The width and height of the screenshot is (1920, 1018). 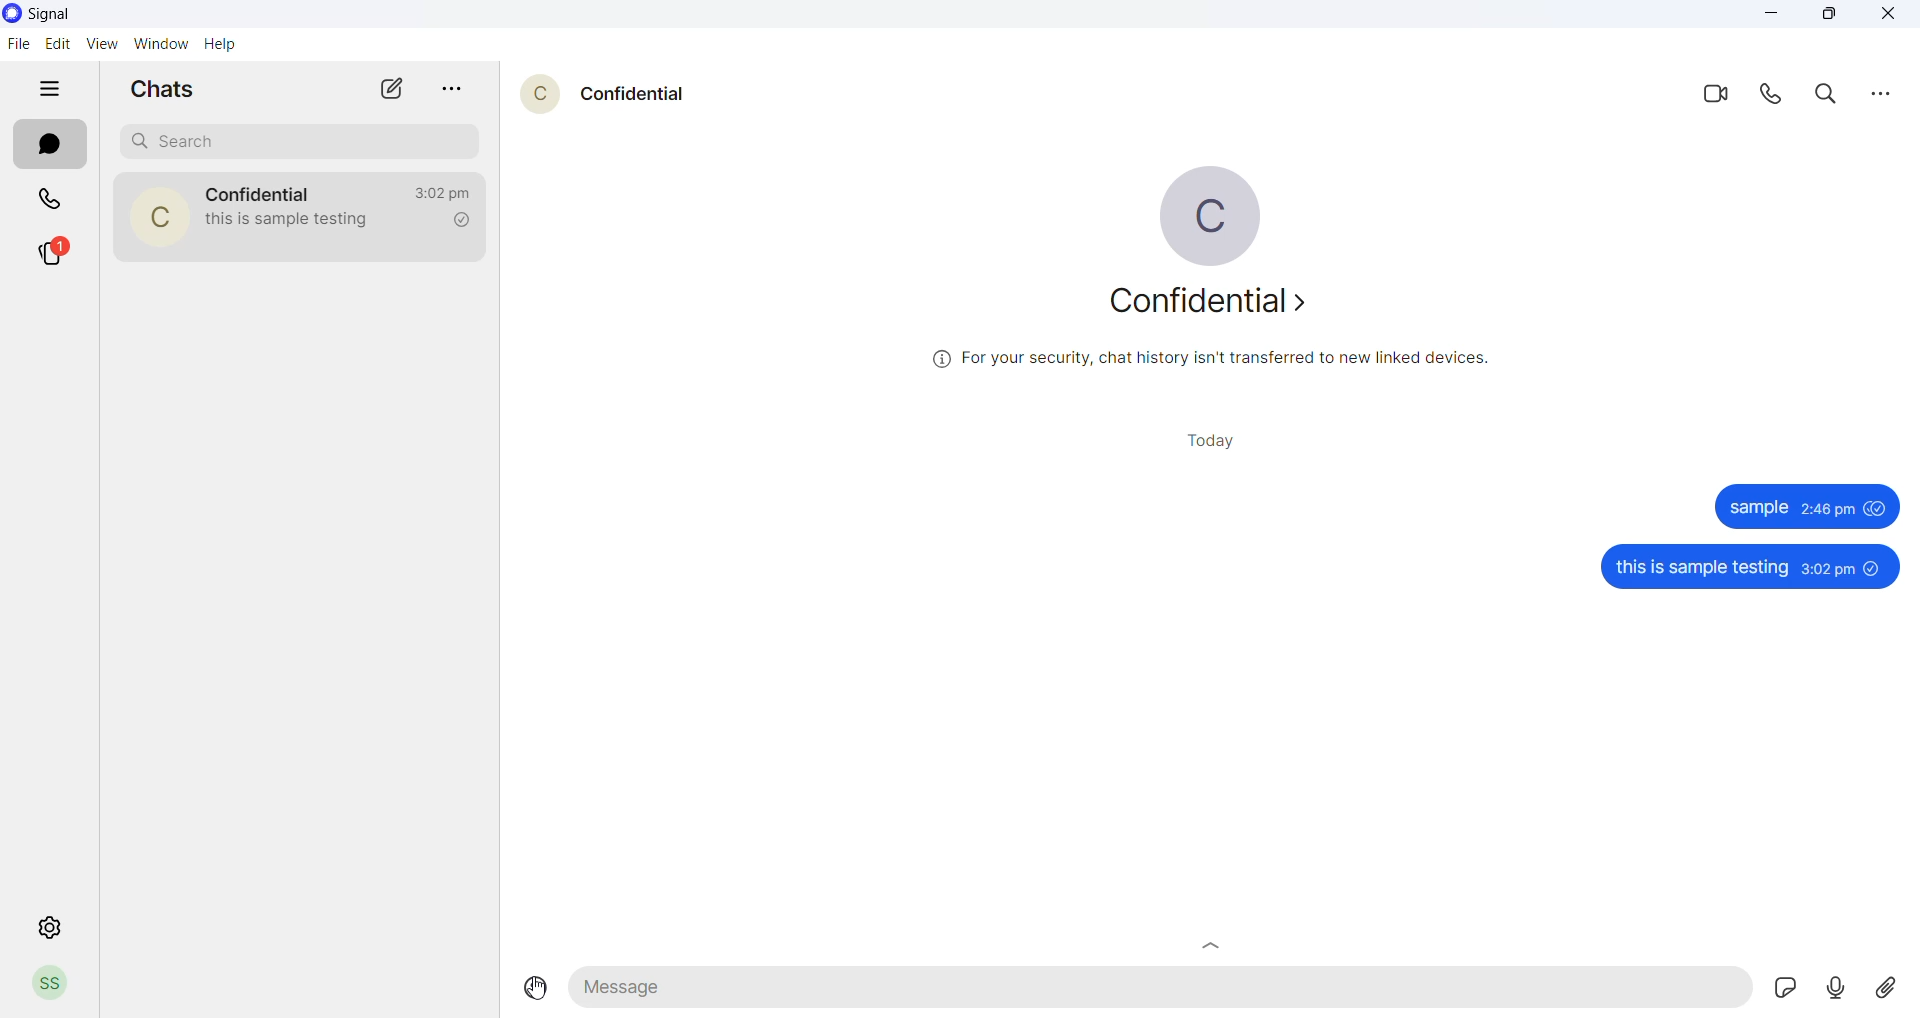 What do you see at coordinates (52, 17) in the screenshot?
I see `application name and logo` at bounding box center [52, 17].